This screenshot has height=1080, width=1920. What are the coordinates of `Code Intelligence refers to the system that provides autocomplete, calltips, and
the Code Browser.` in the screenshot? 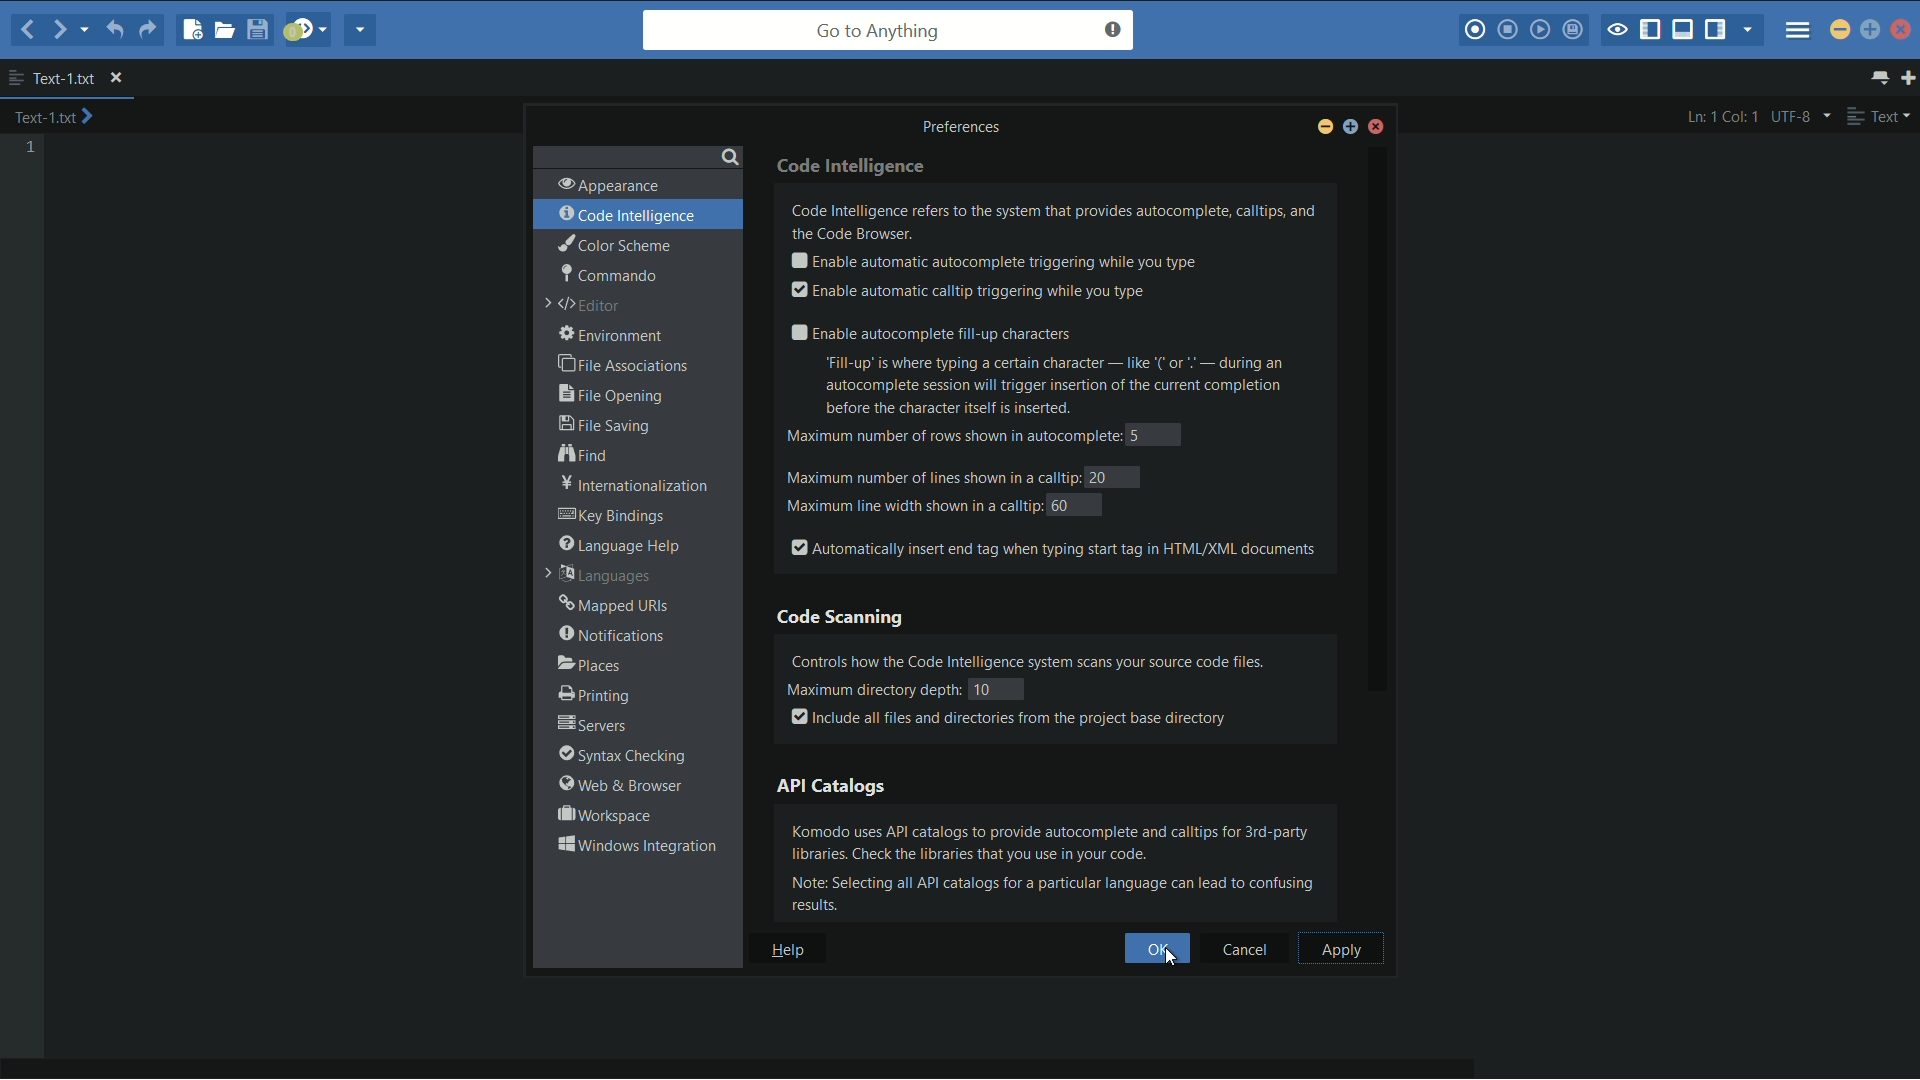 It's located at (1056, 220).